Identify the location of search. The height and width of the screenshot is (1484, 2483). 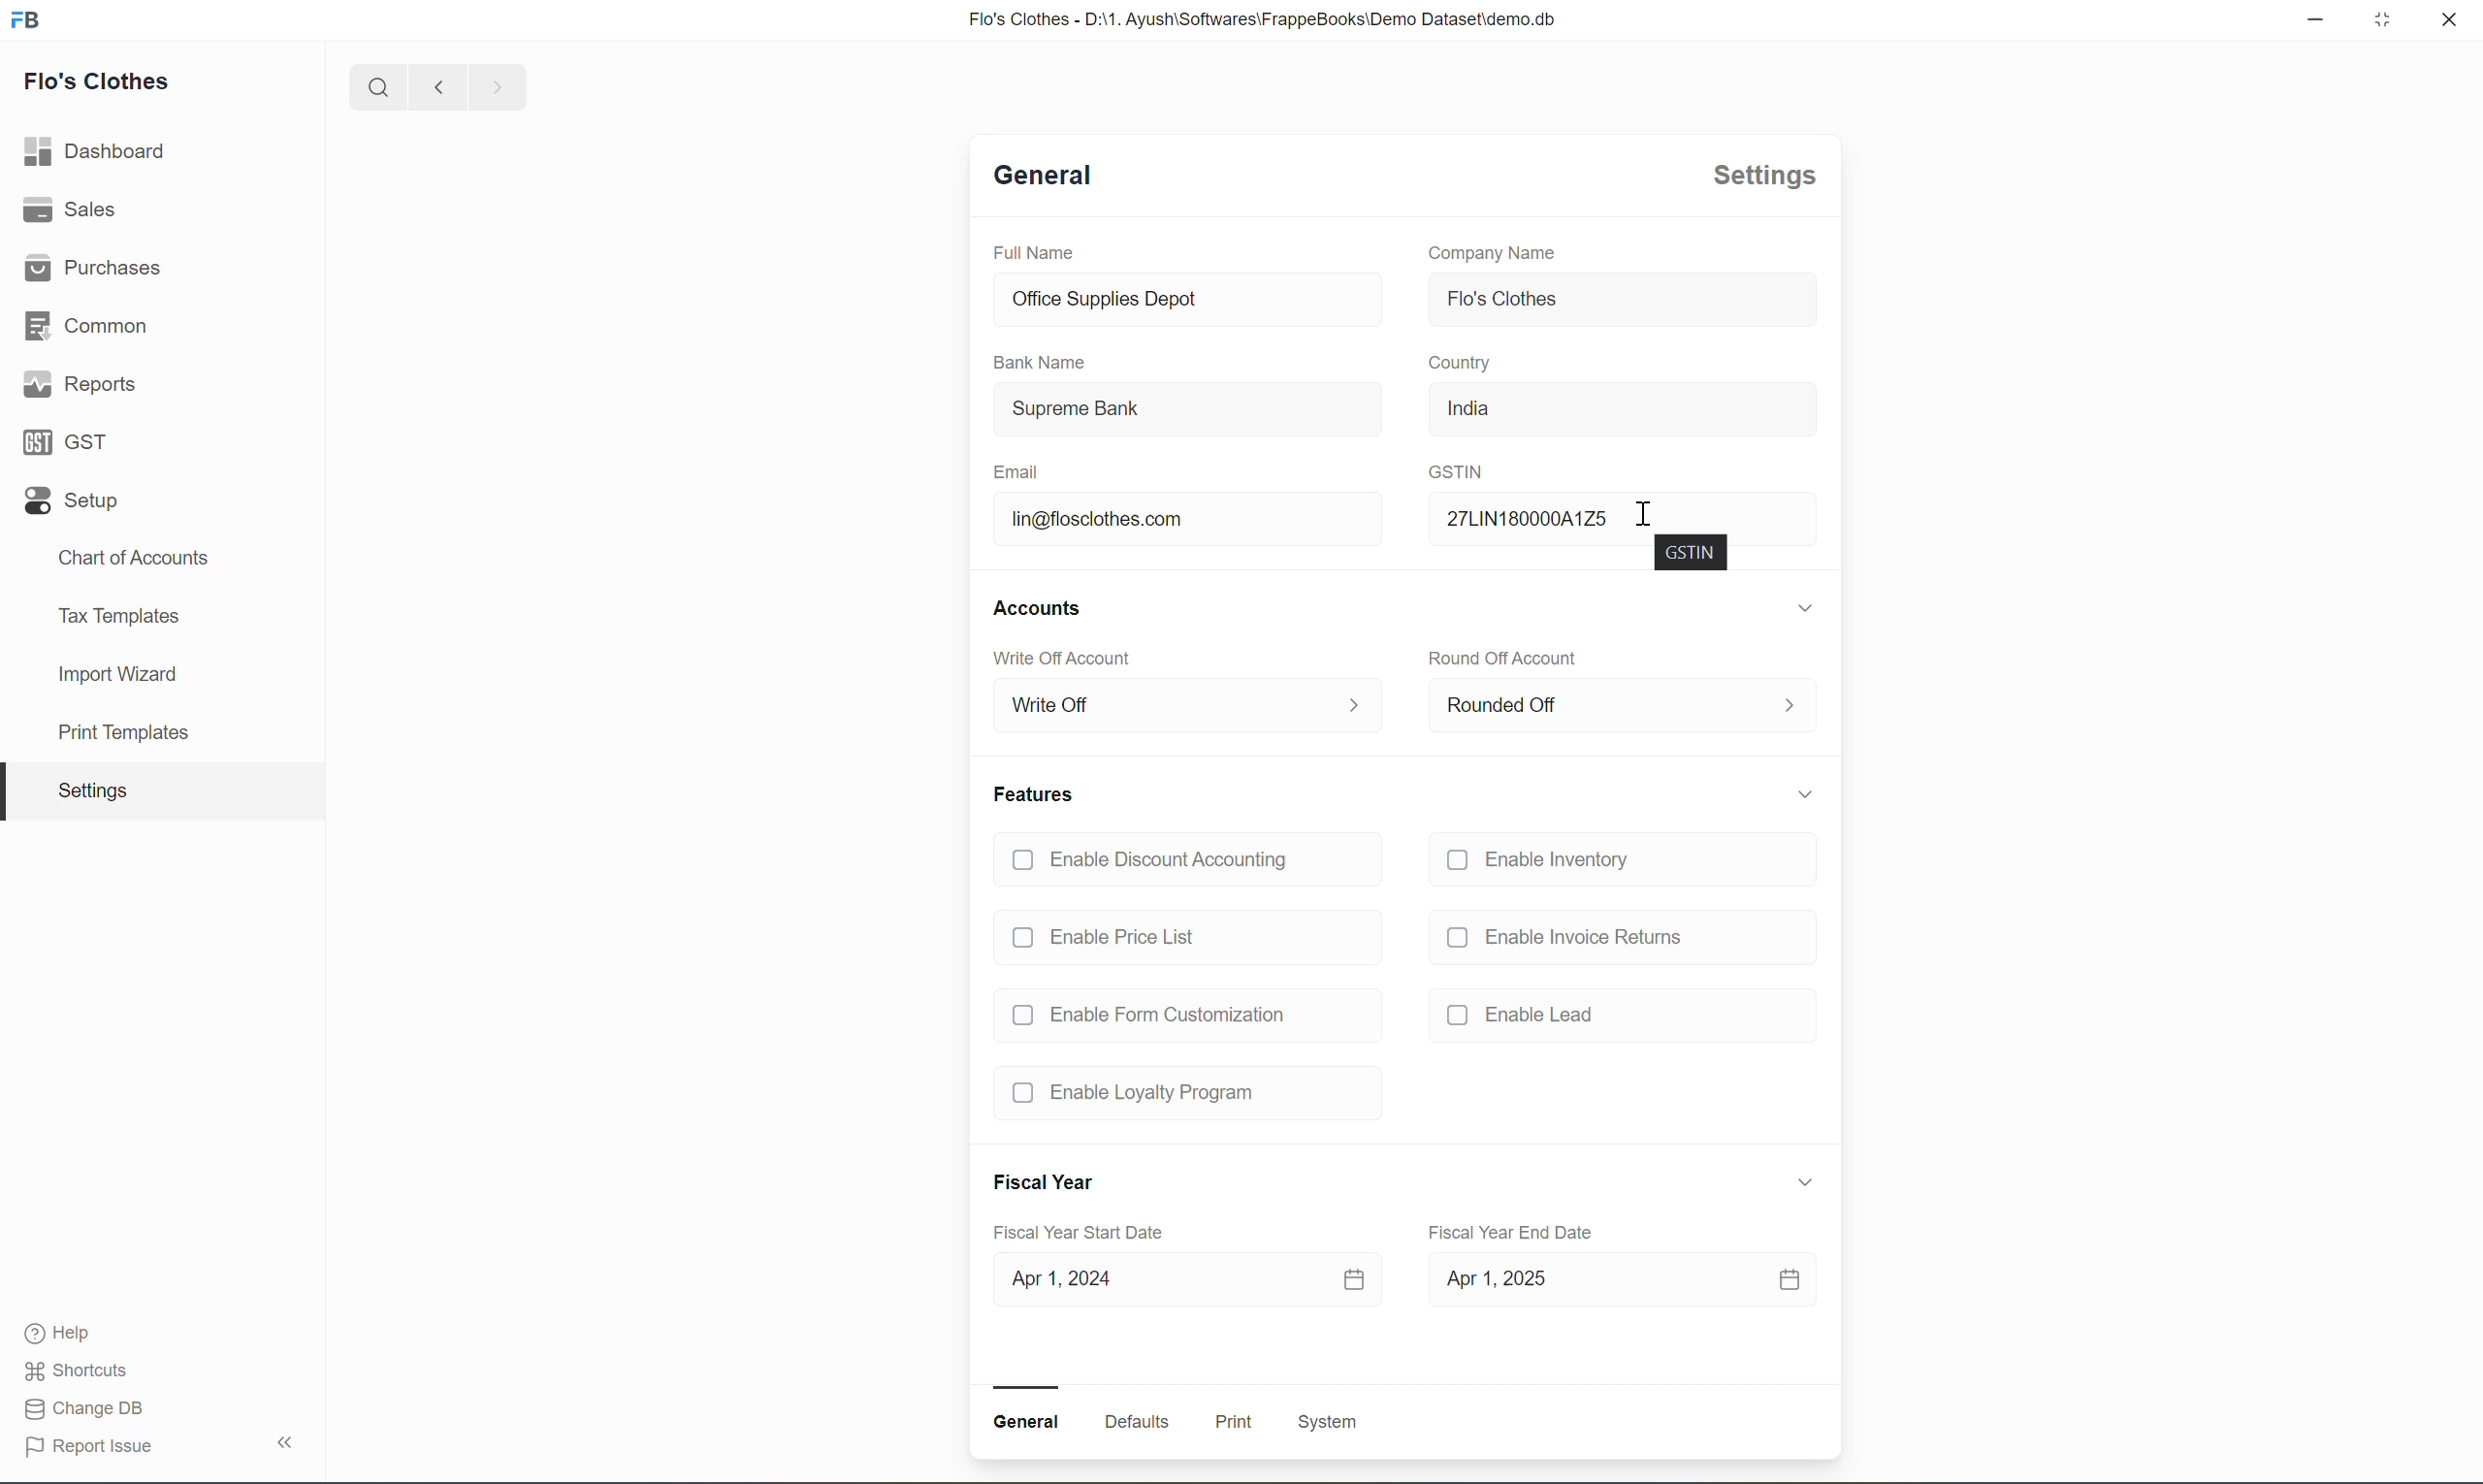
(381, 87).